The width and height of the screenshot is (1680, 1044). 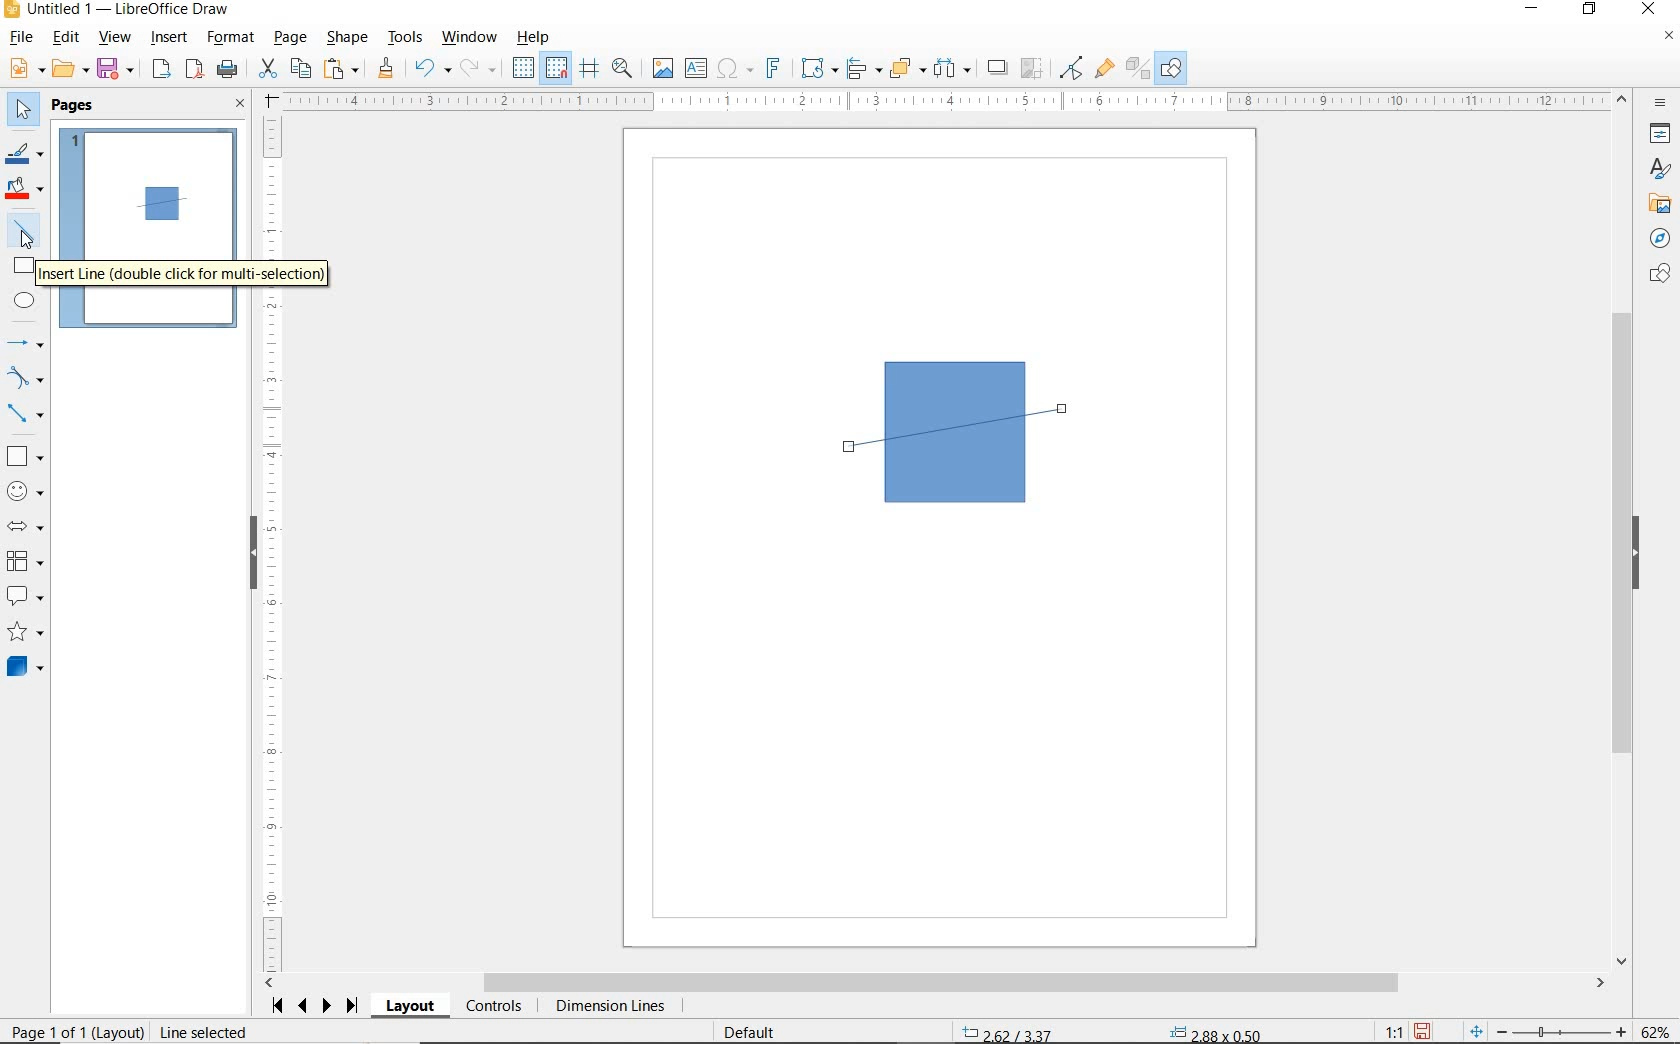 What do you see at coordinates (23, 453) in the screenshot?
I see `BASIC SHAPES` at bounding box center [23, 453].